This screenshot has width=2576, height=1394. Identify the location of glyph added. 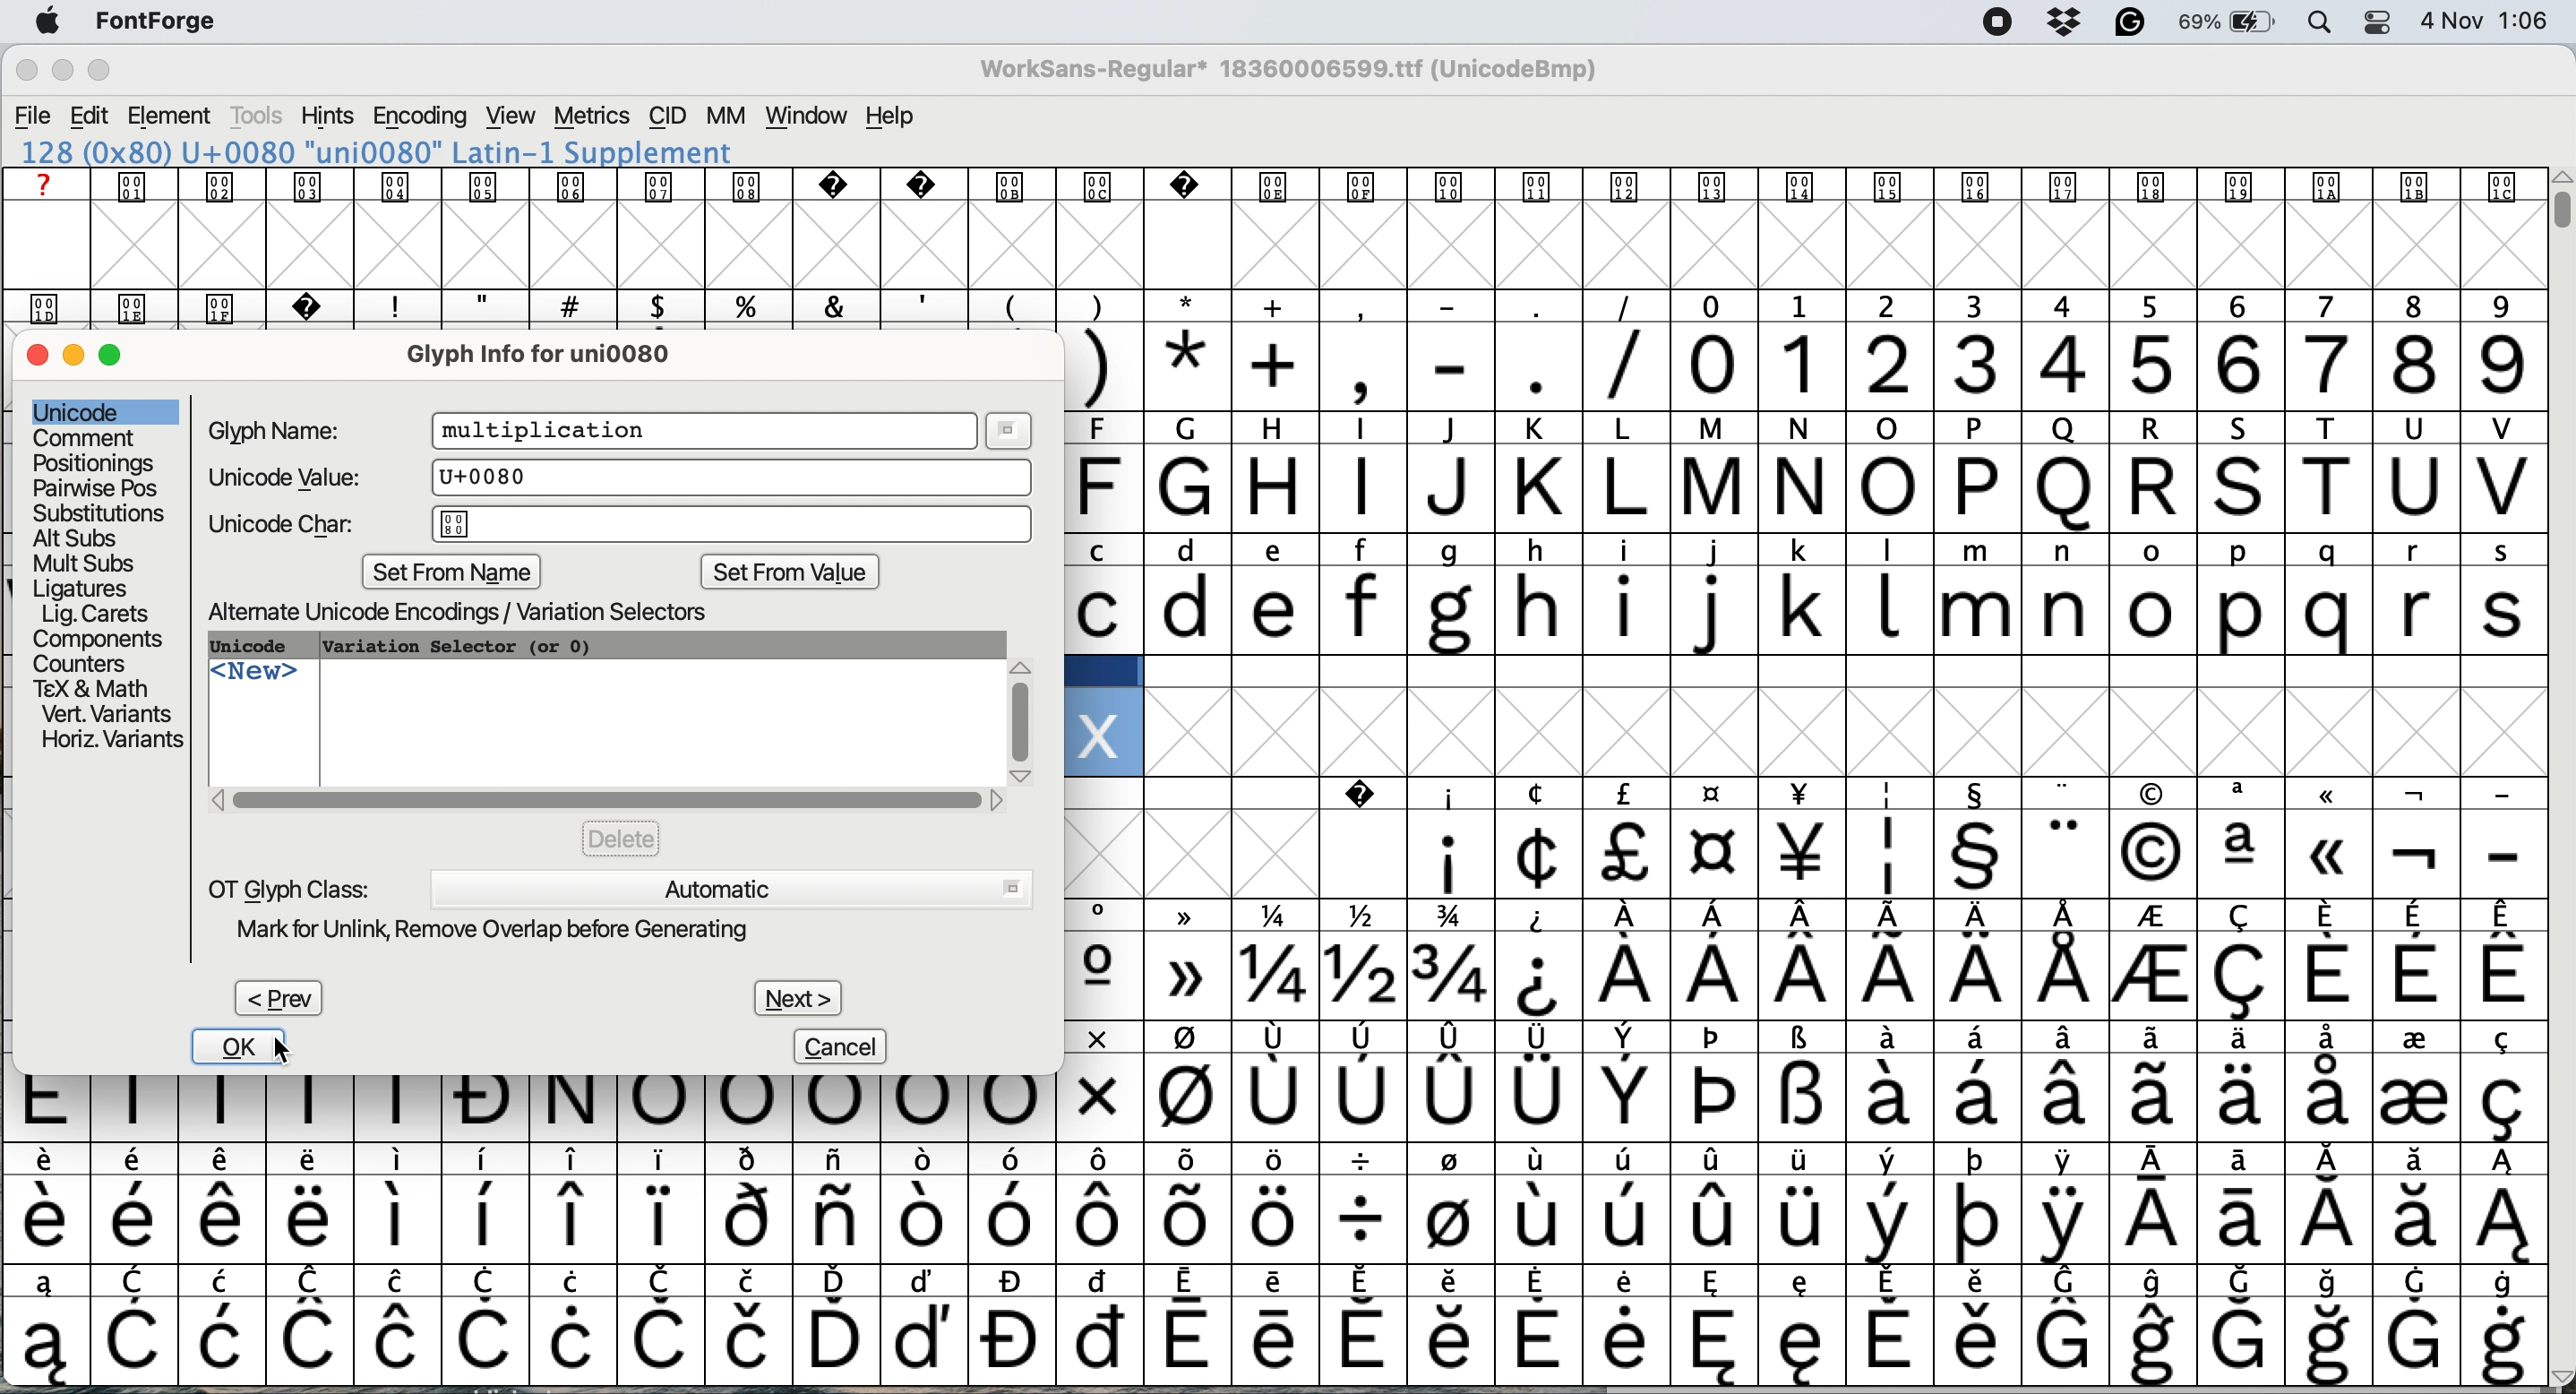
(1098, 732).